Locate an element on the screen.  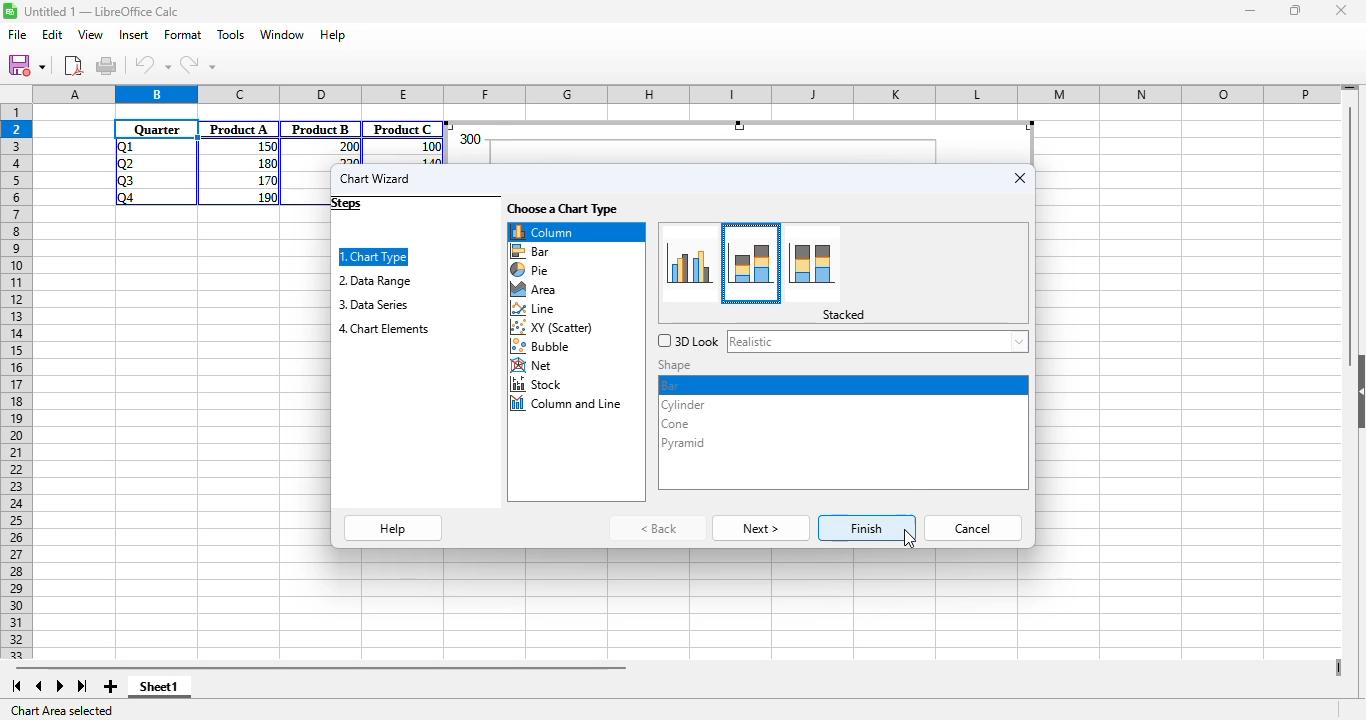
4. chart elements is located at coordinates (384, 329).